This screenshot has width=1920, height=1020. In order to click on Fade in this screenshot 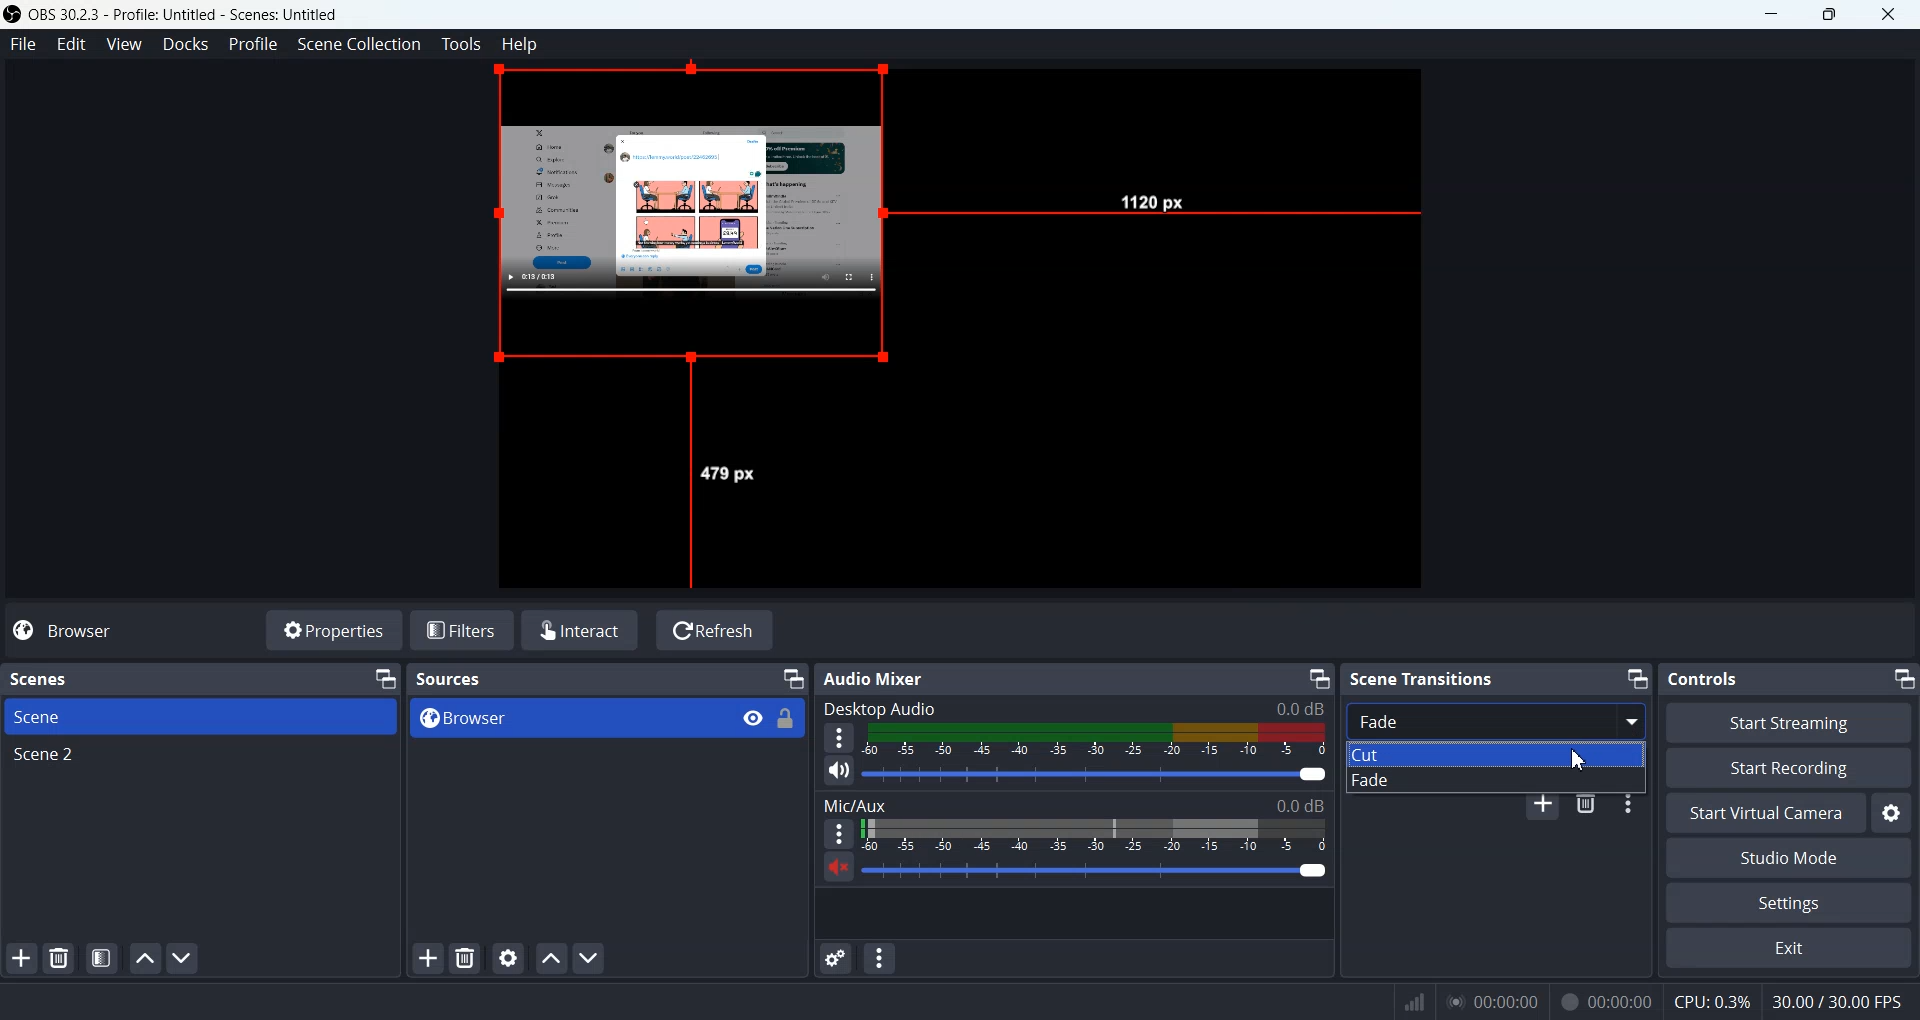, I will do `click(1503, 720)`.